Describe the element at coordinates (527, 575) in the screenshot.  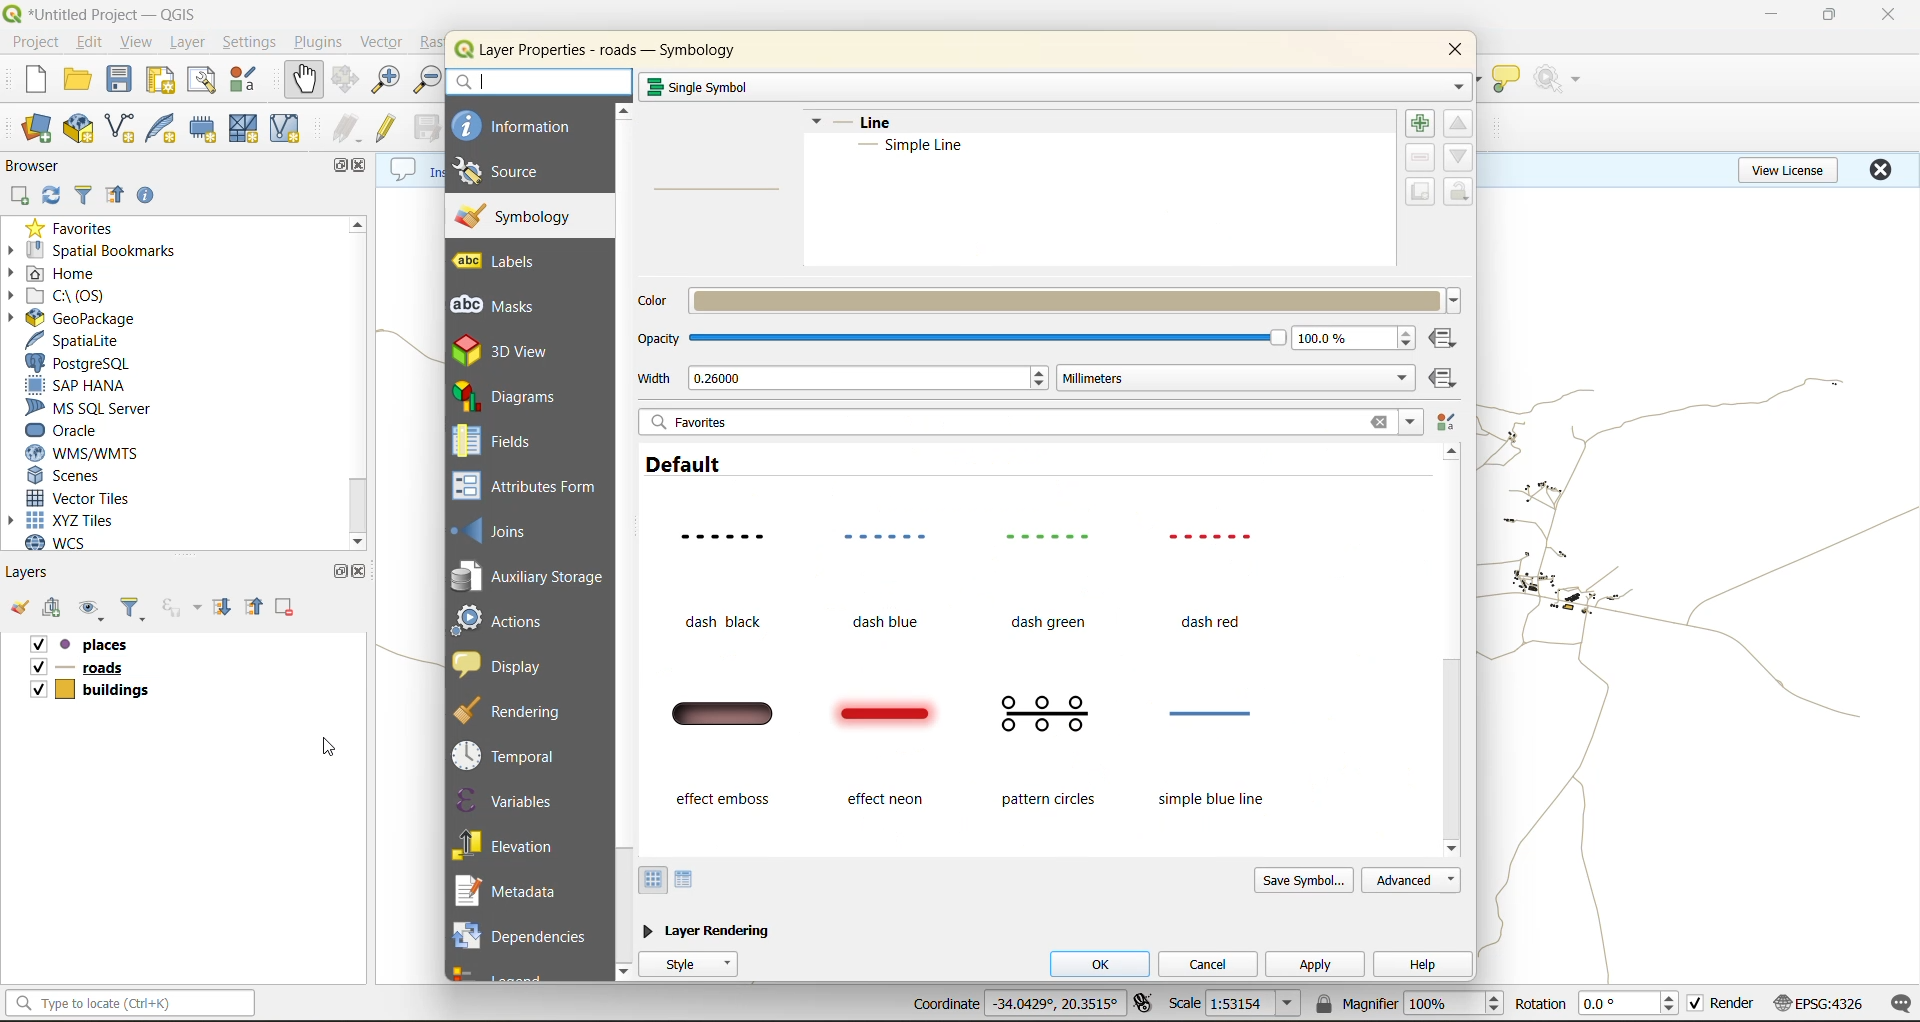
I see `auxillary storage` at that location.